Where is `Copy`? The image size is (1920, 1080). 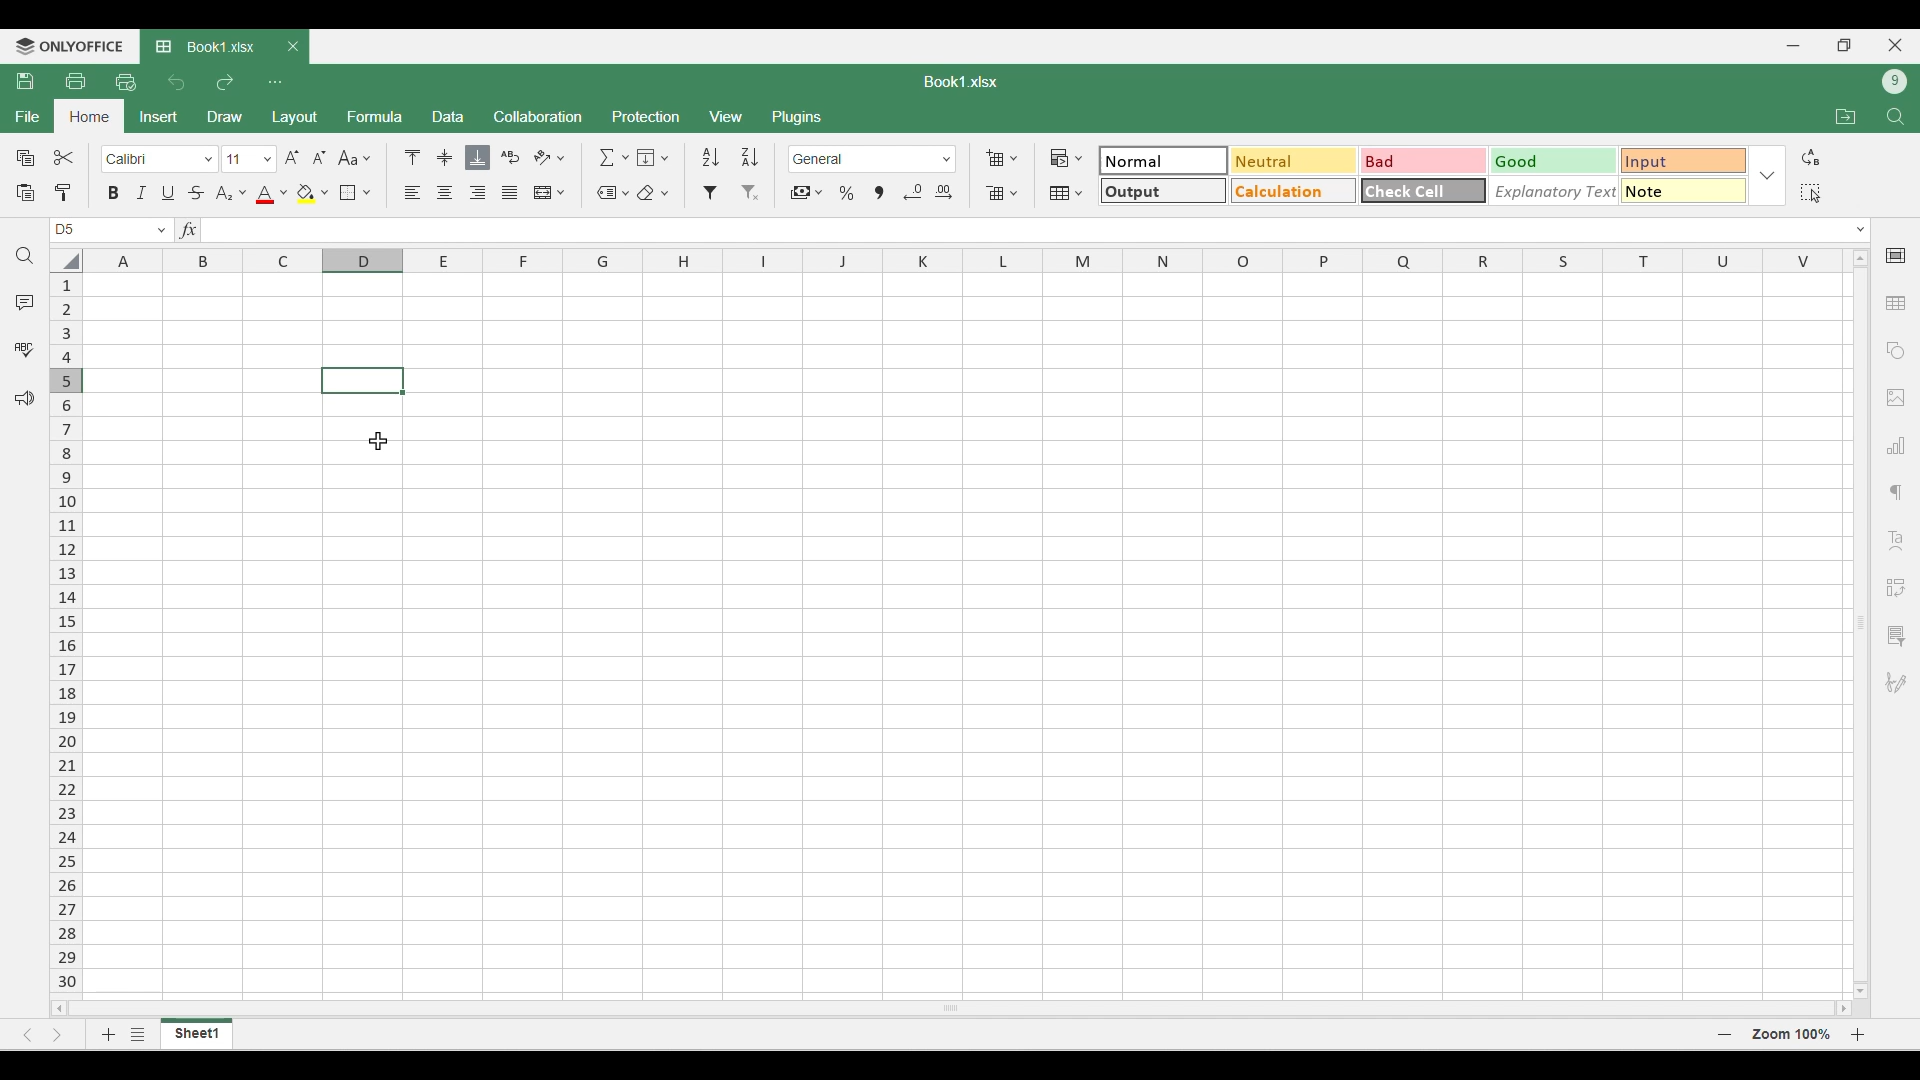 Copy is located at coordinates (26, 157).